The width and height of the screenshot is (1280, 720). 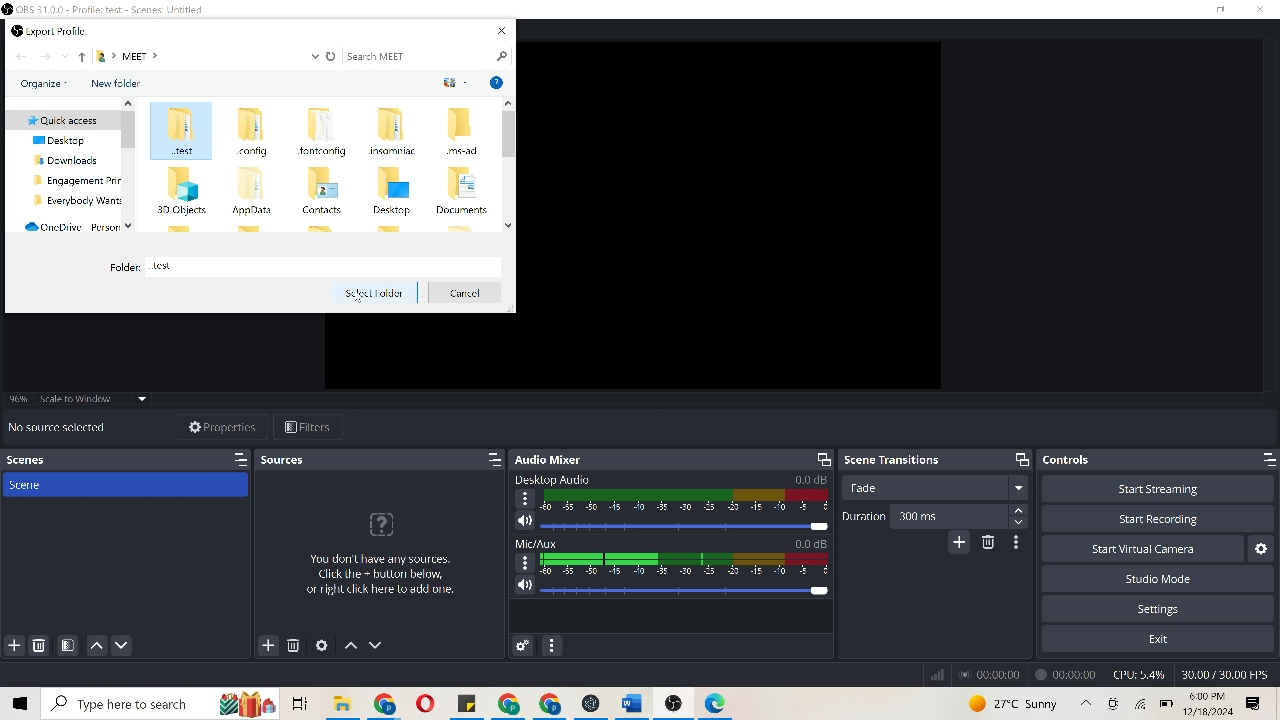 What do you see at coordinates (1261, 459) in the screenshot?
I see `maximize` at bounding box center [1261, 459].